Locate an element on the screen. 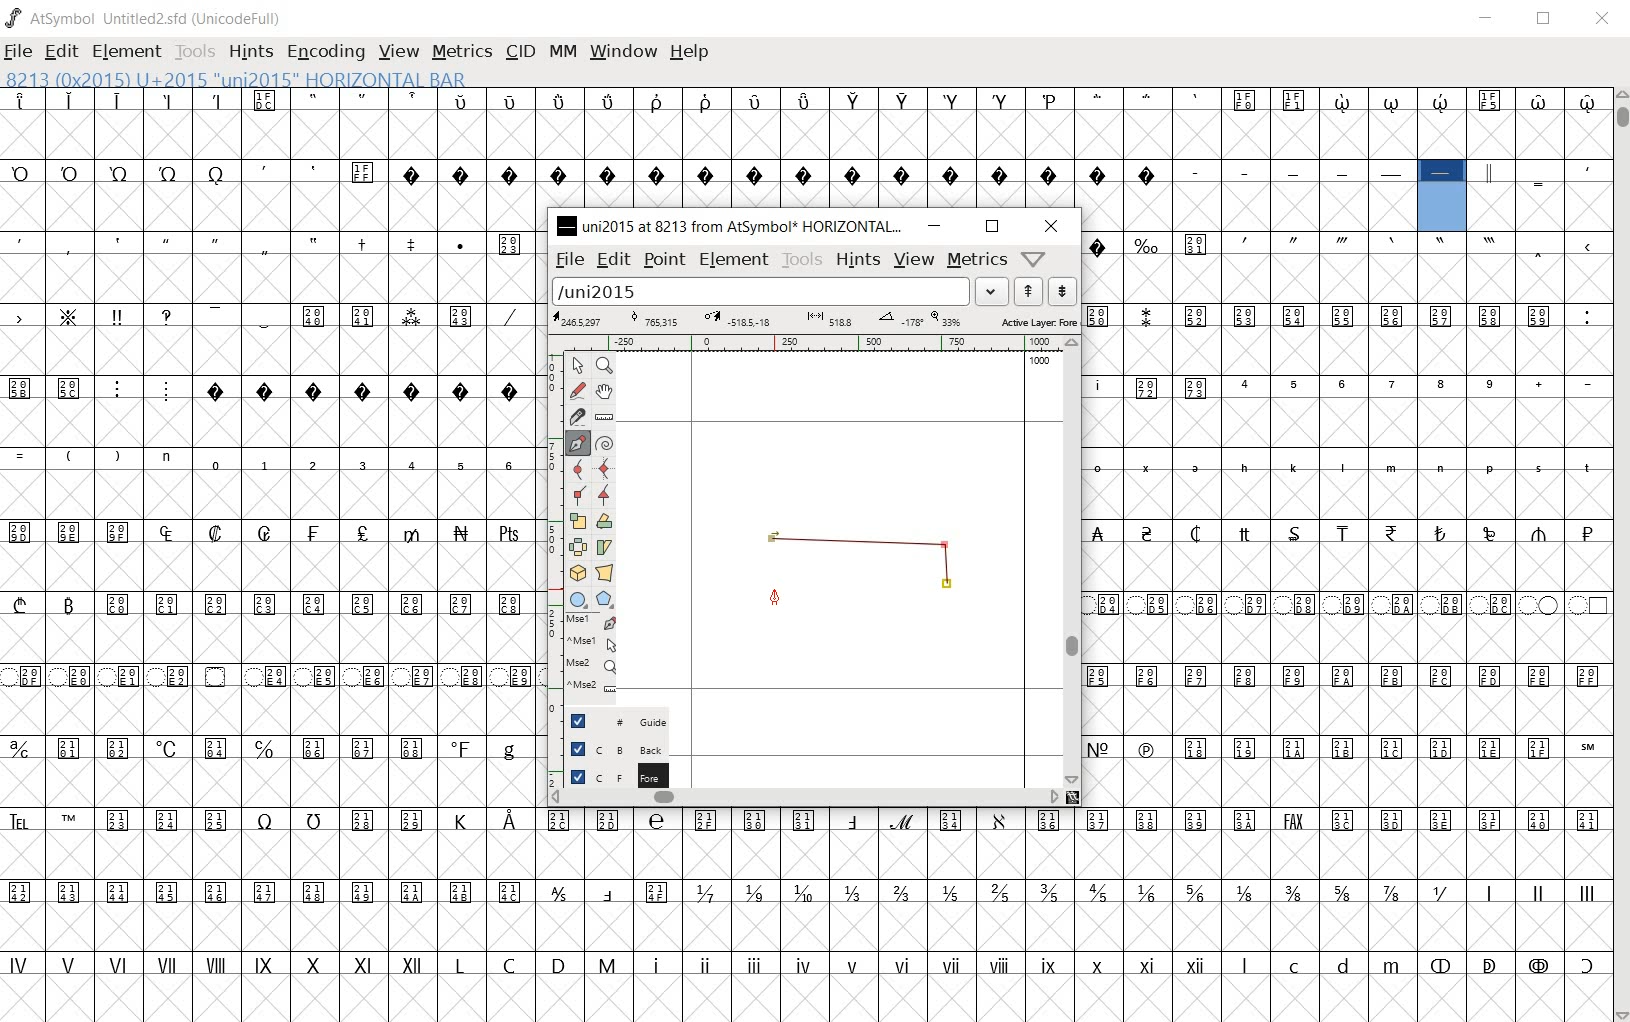  glyph characters is located at coordinates (1076, 913).